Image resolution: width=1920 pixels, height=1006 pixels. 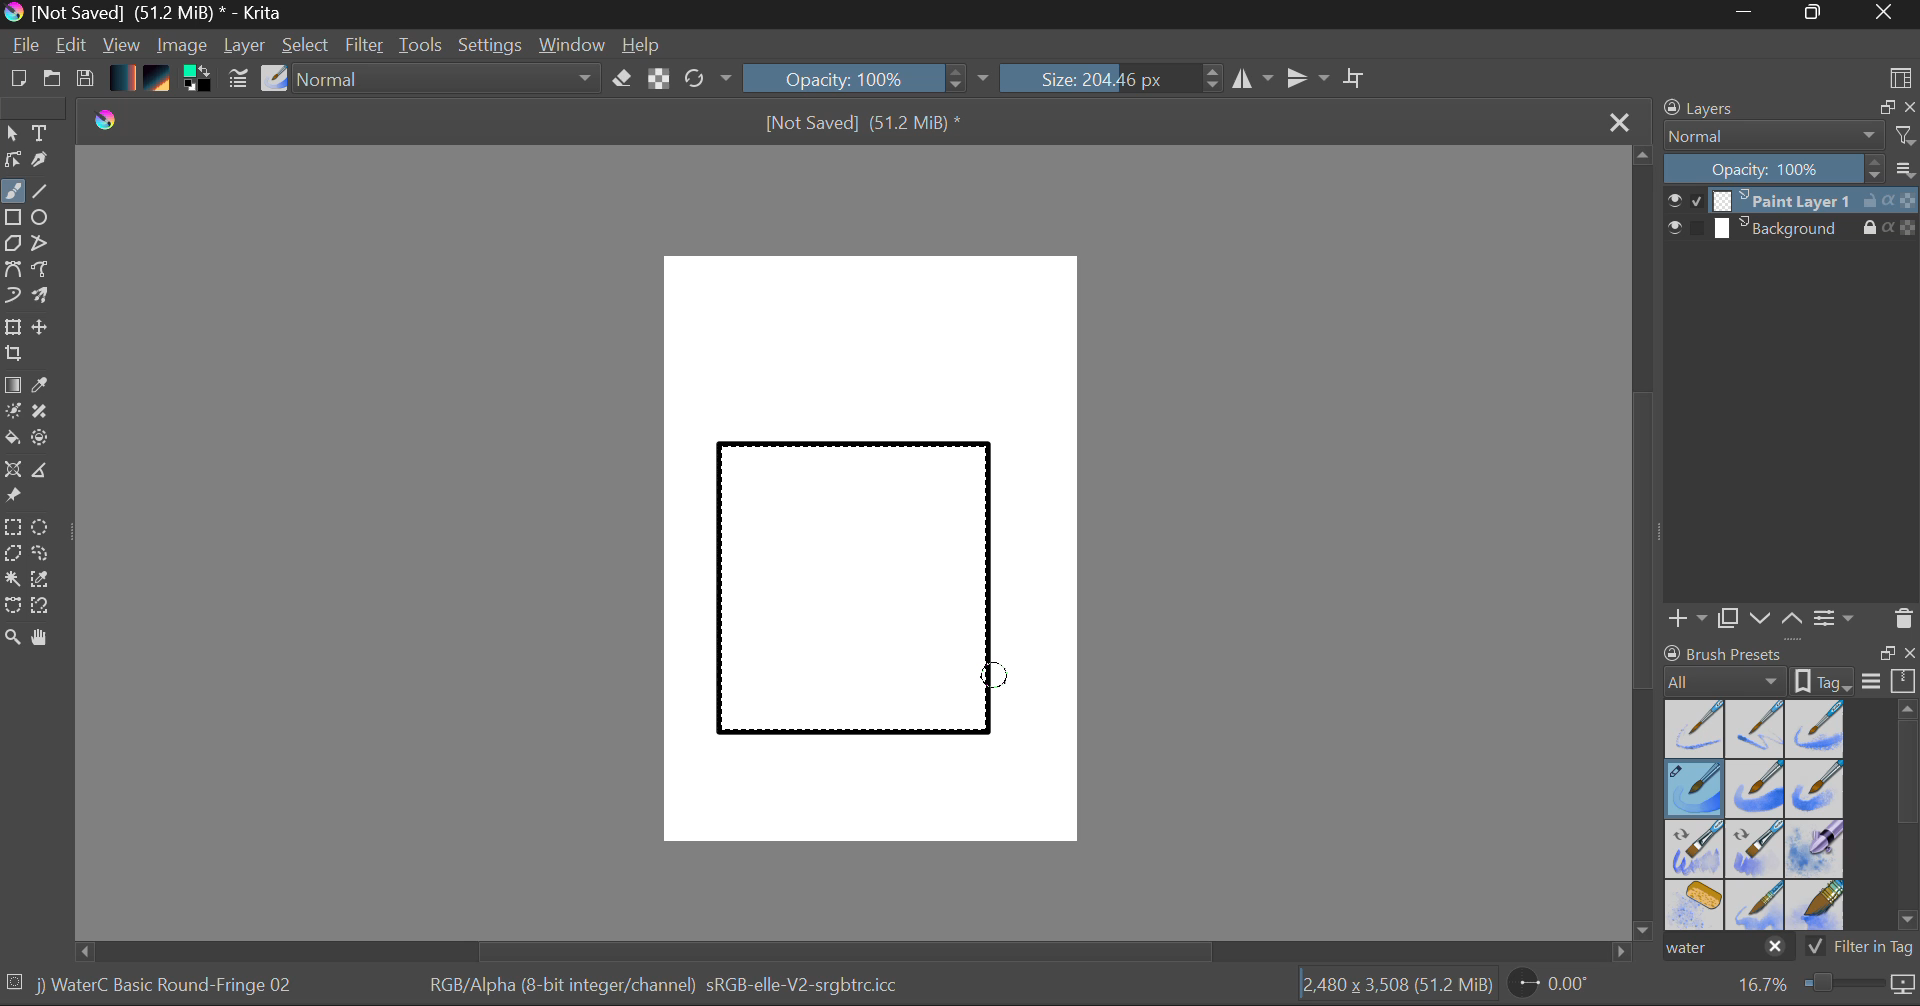 I want to click on Refresh, so click(x=708, y=78).